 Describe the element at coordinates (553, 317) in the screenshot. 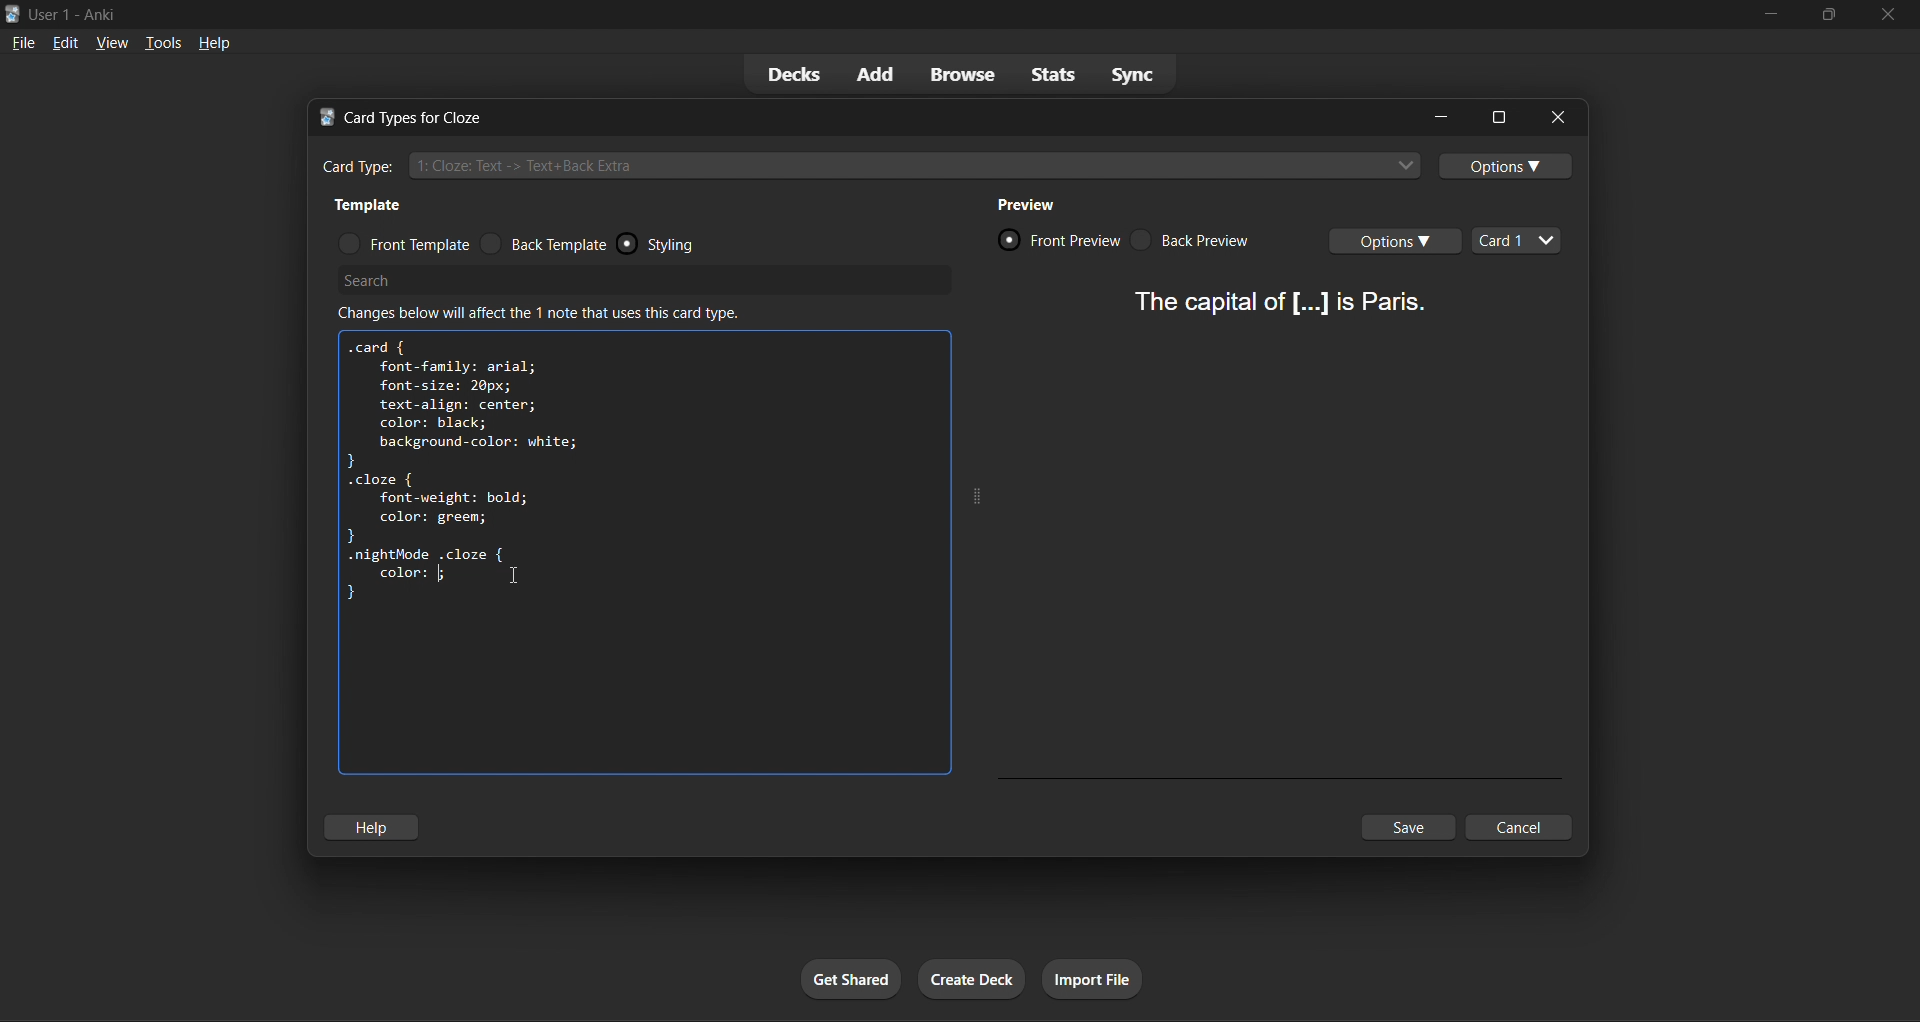

I see `info` at that location.